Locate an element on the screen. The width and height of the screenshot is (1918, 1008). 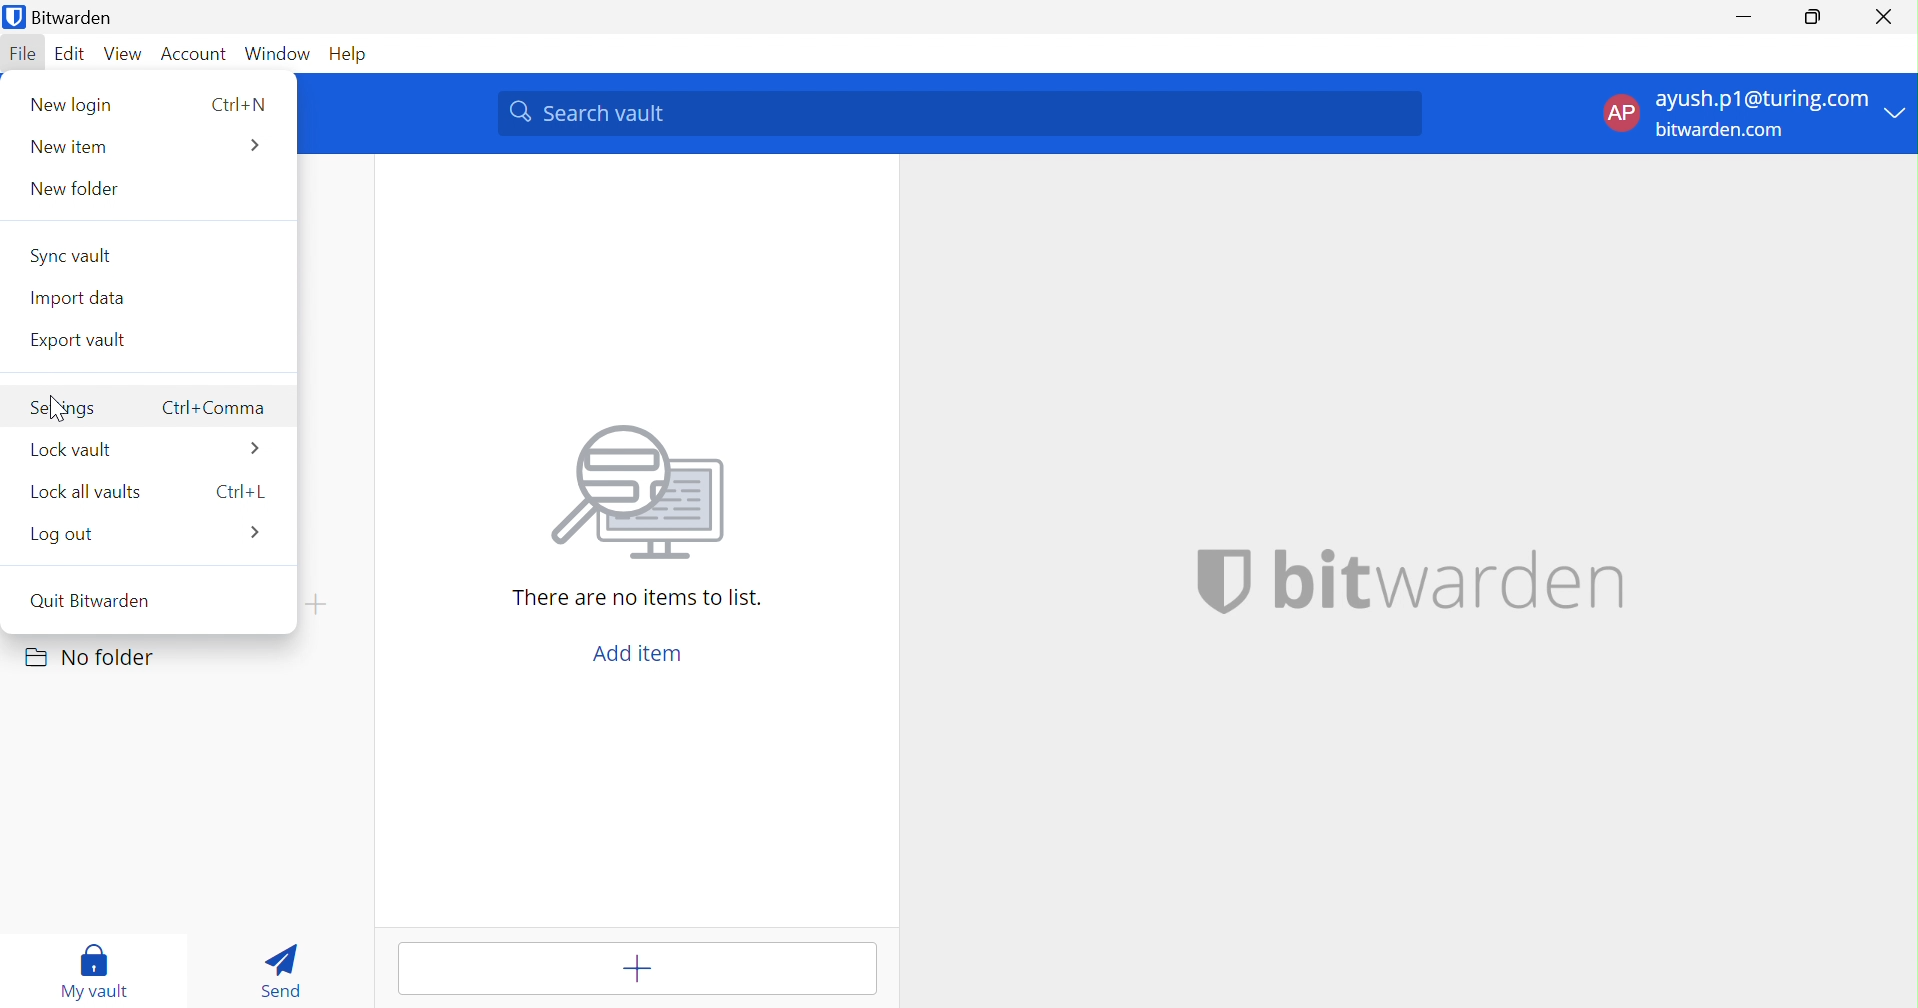
Edit is located at coordinates (70, 54).